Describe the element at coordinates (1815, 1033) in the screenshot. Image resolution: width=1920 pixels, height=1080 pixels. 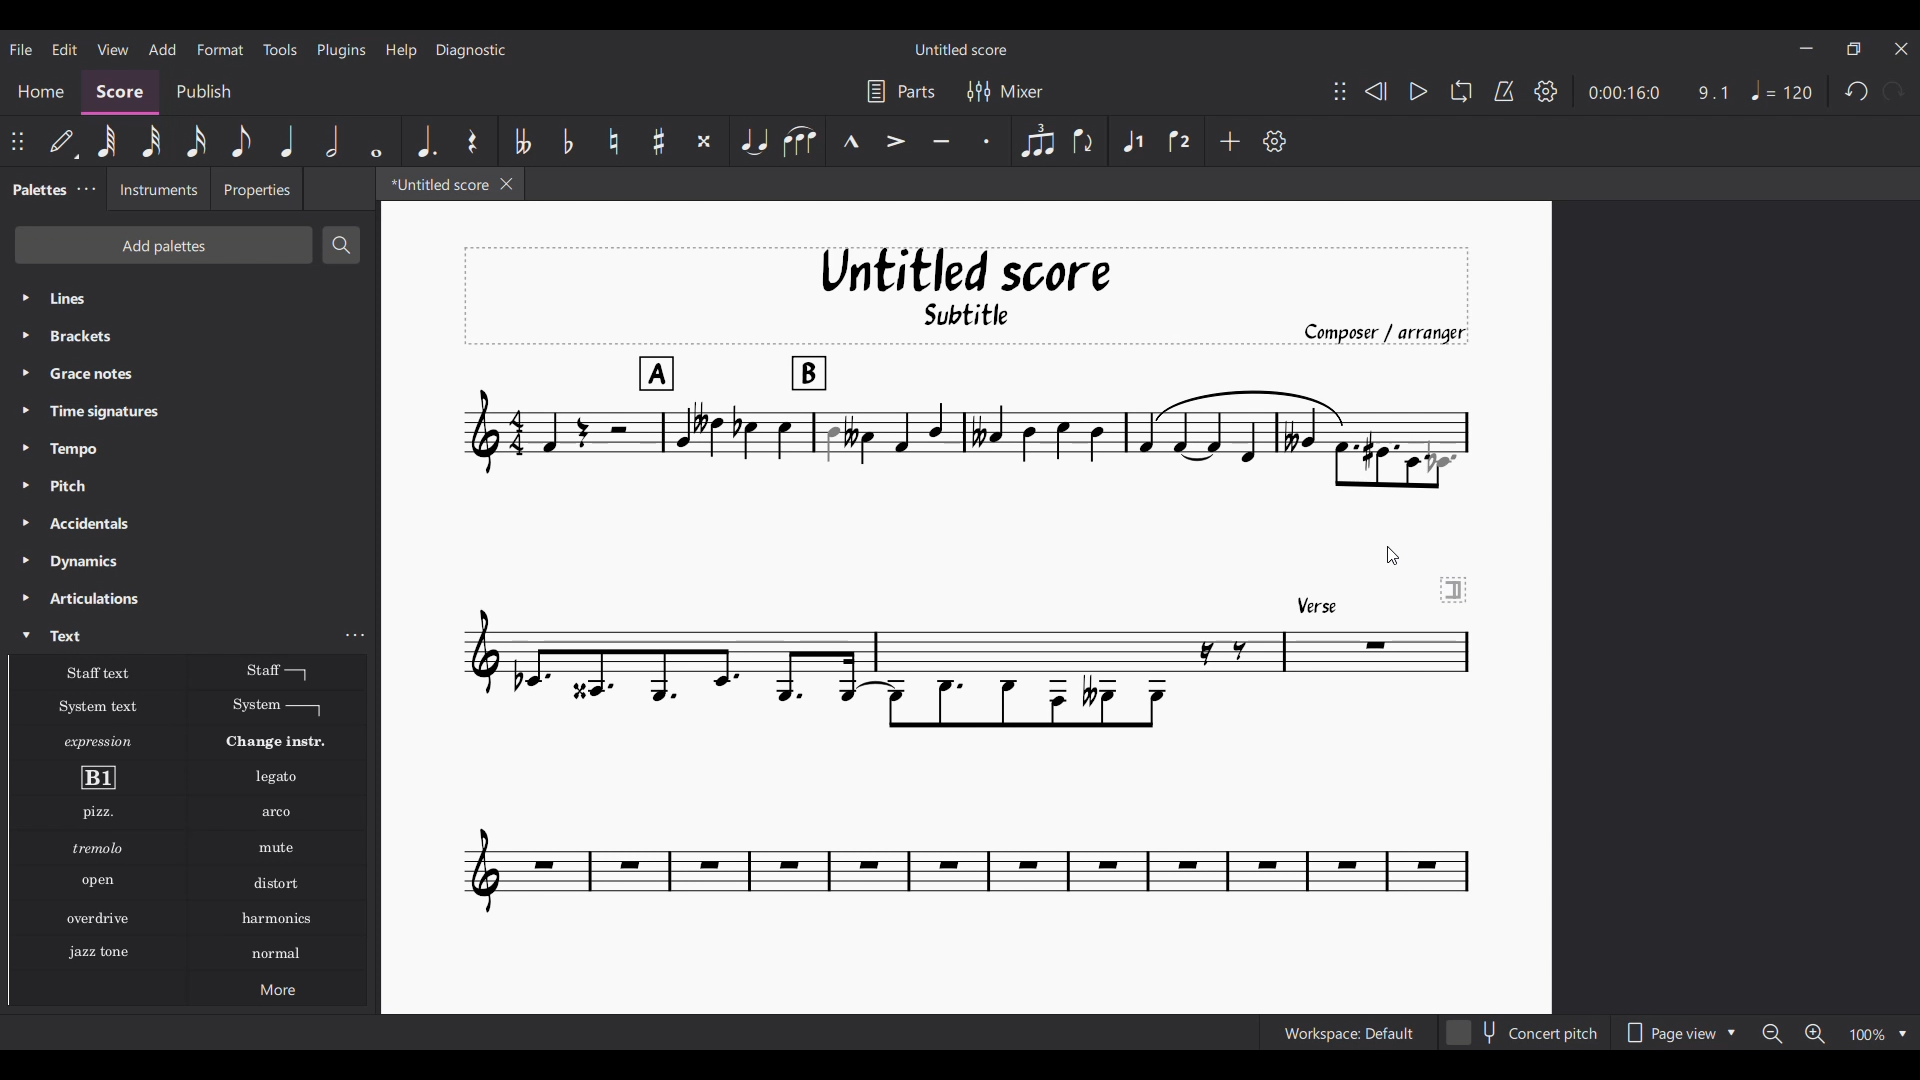
I see `Zoom in` at that location.